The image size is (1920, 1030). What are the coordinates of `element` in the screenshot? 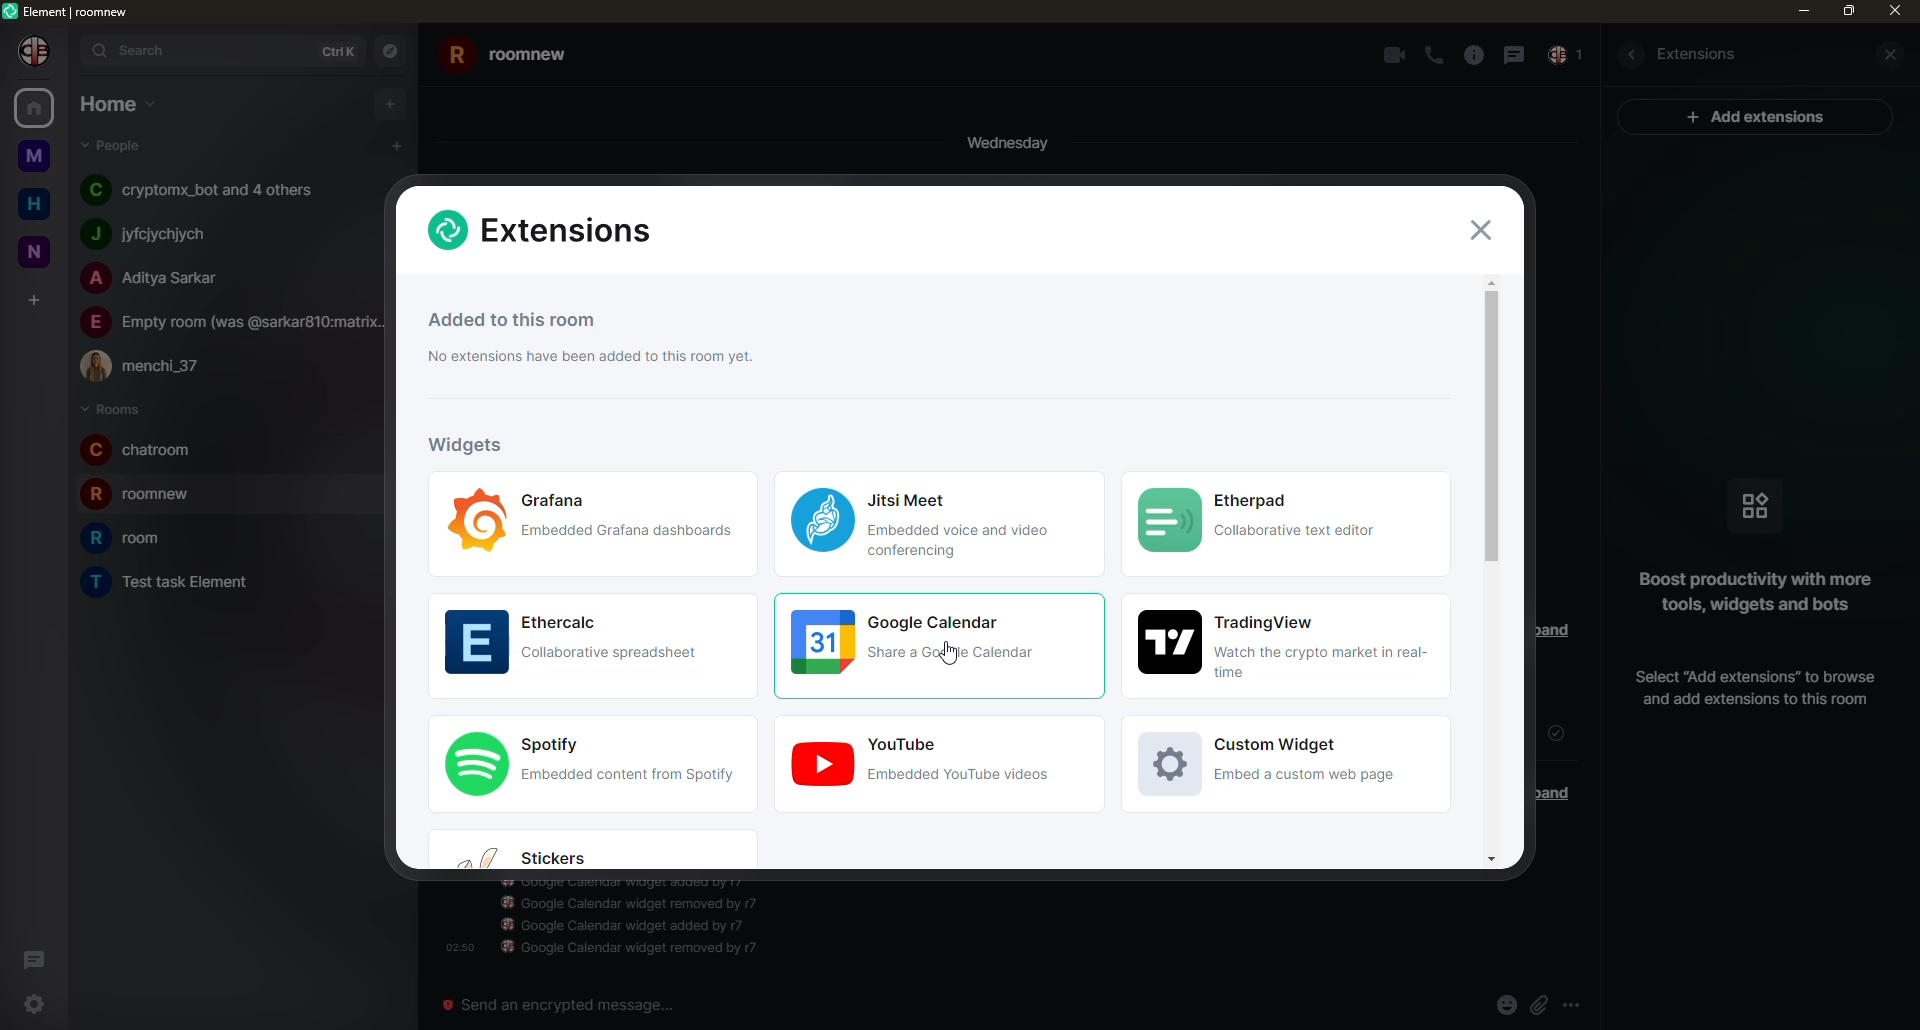 It's located at (69, 12).